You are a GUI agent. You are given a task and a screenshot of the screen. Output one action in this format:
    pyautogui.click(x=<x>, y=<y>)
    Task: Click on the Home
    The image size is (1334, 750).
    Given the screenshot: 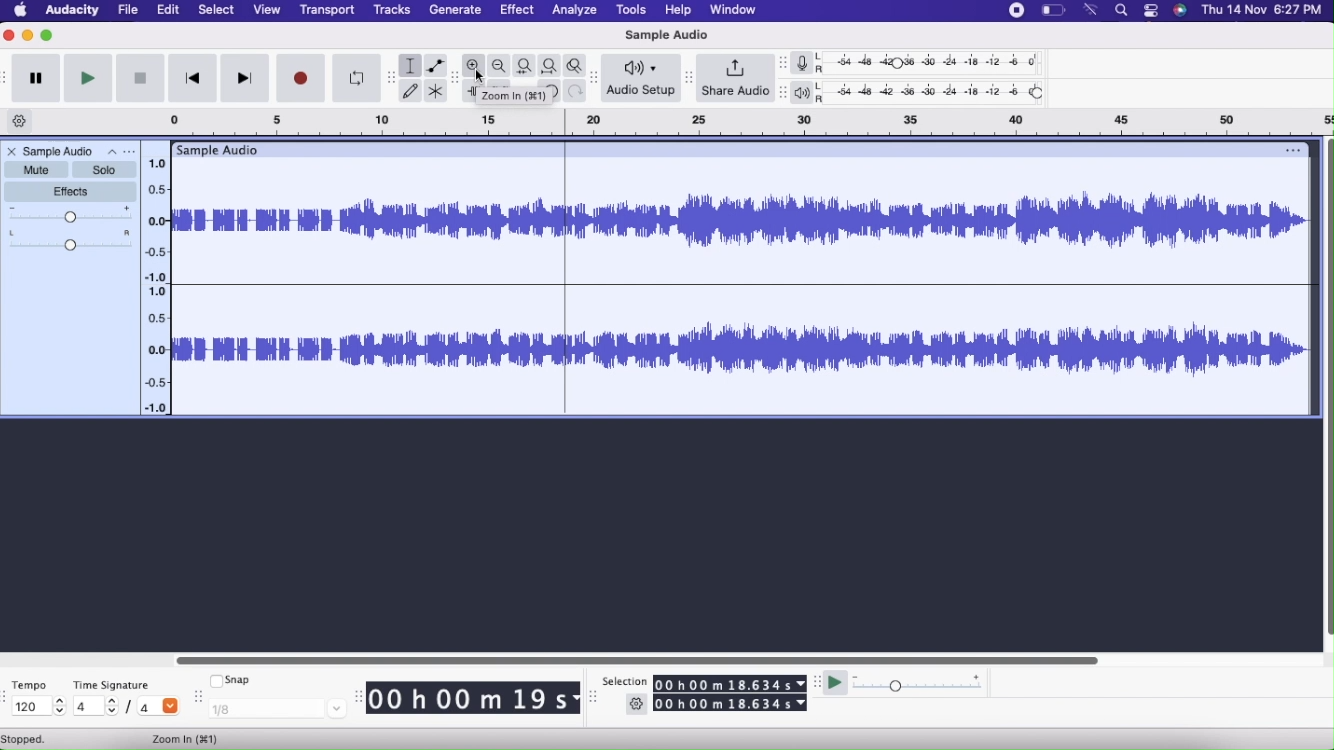 What is the action you would take?
    pyautogui.click(x=20, y=11)
    